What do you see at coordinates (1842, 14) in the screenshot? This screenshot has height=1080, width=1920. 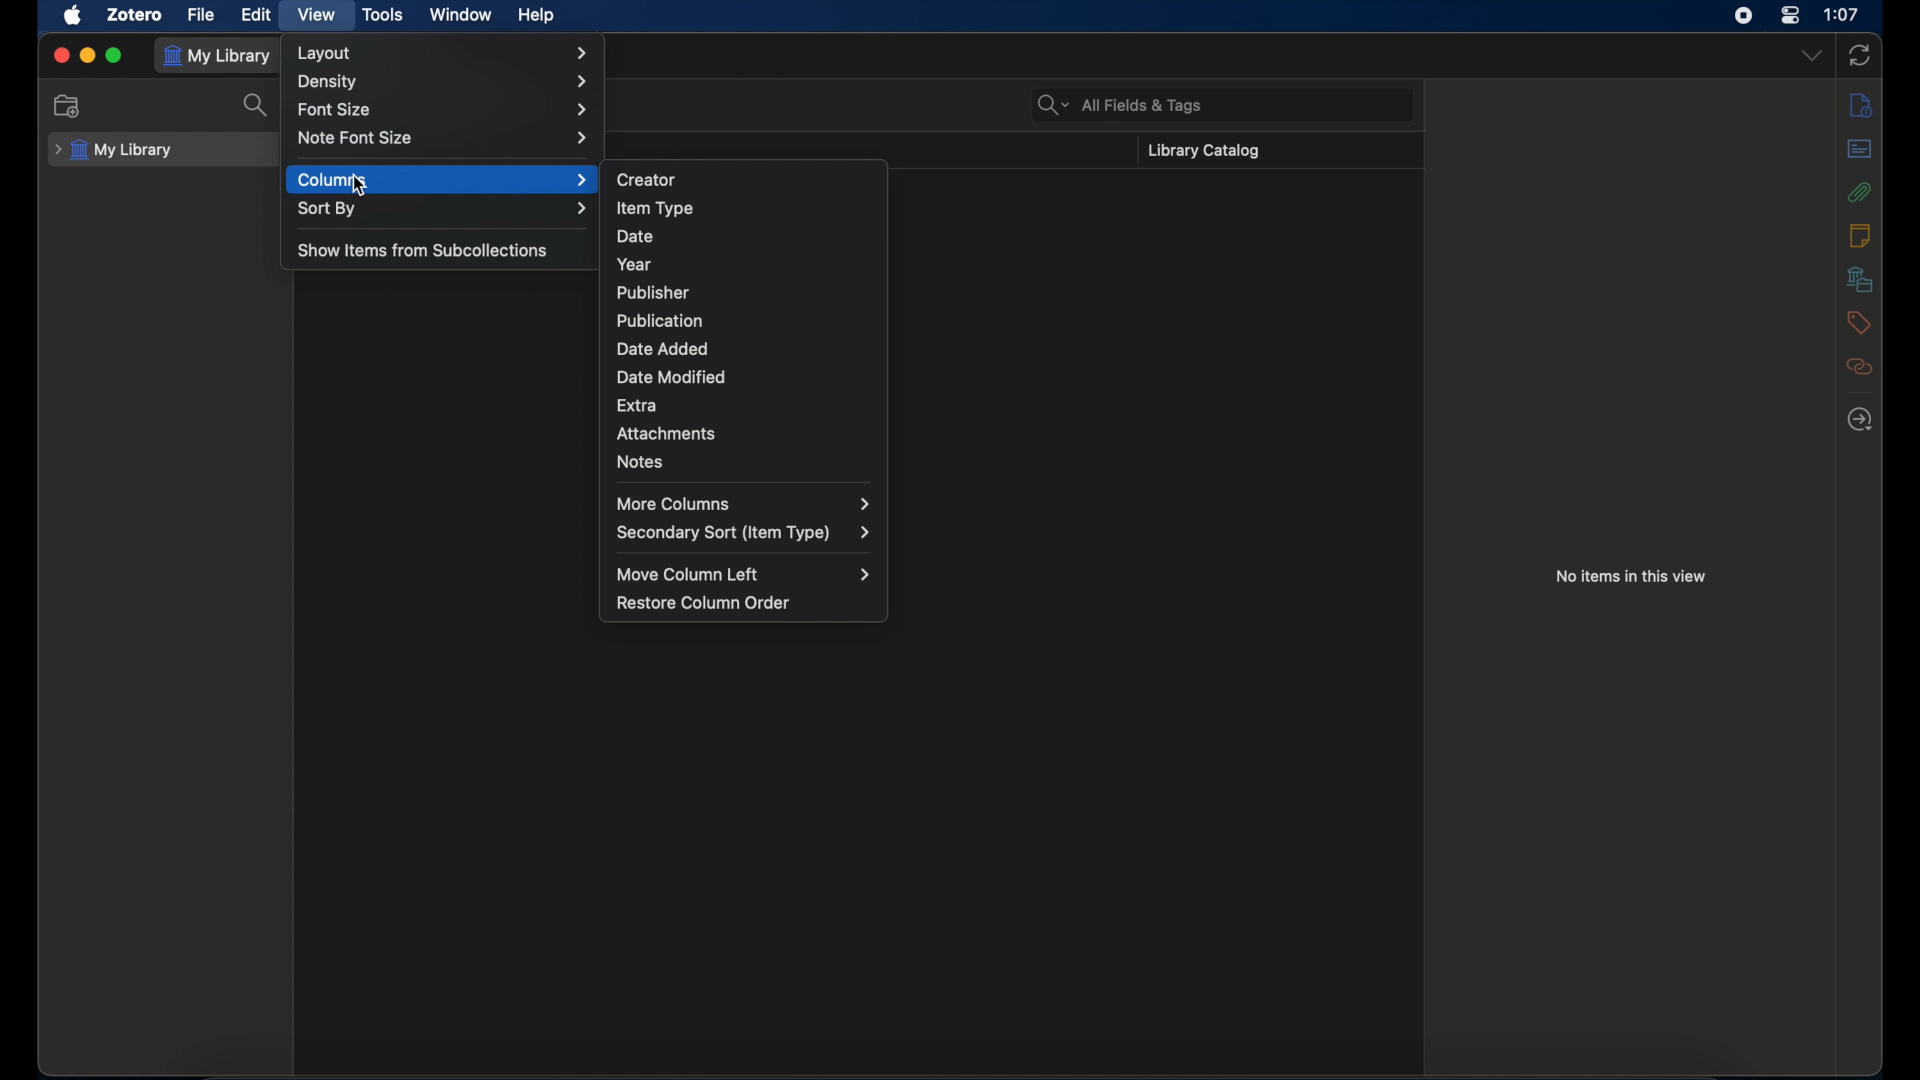 I see `time` at bounding box center [1842, 14].